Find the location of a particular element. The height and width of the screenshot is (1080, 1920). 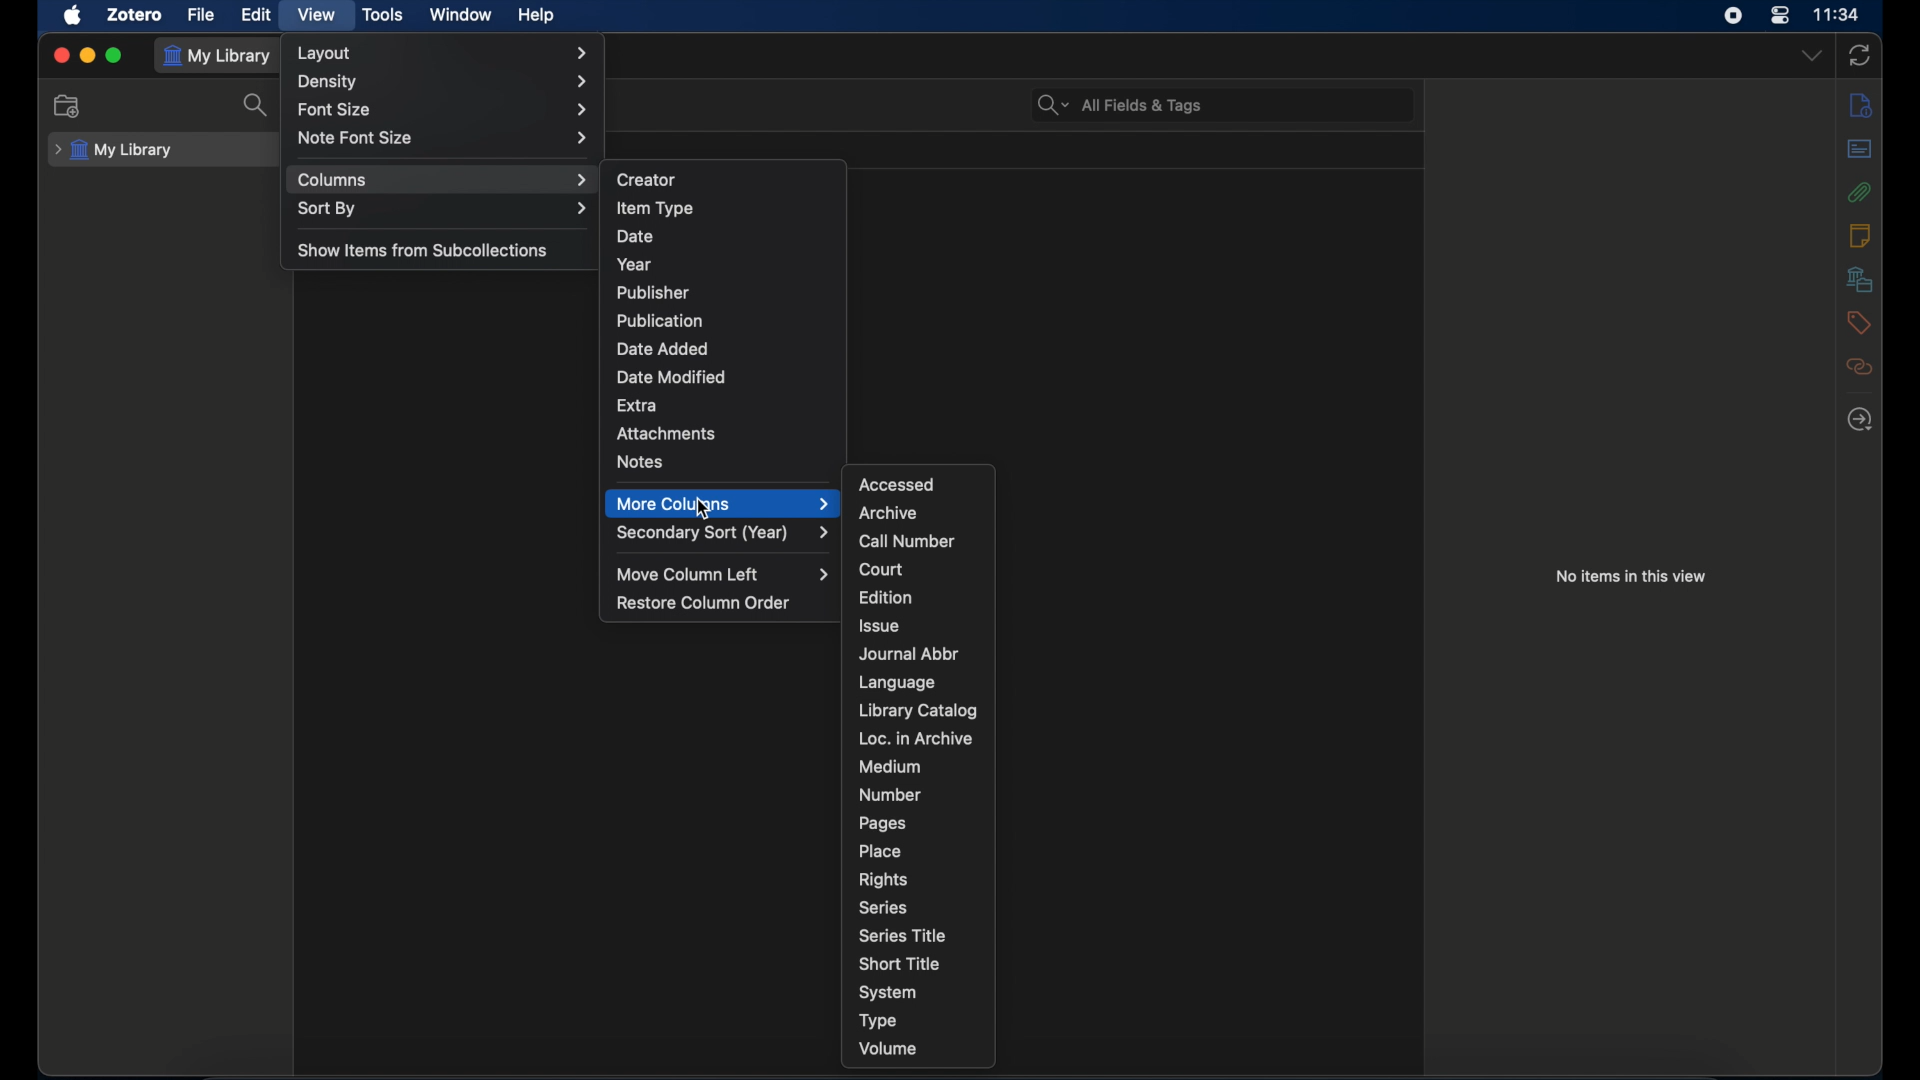

window is located at coordinates (461, 14).